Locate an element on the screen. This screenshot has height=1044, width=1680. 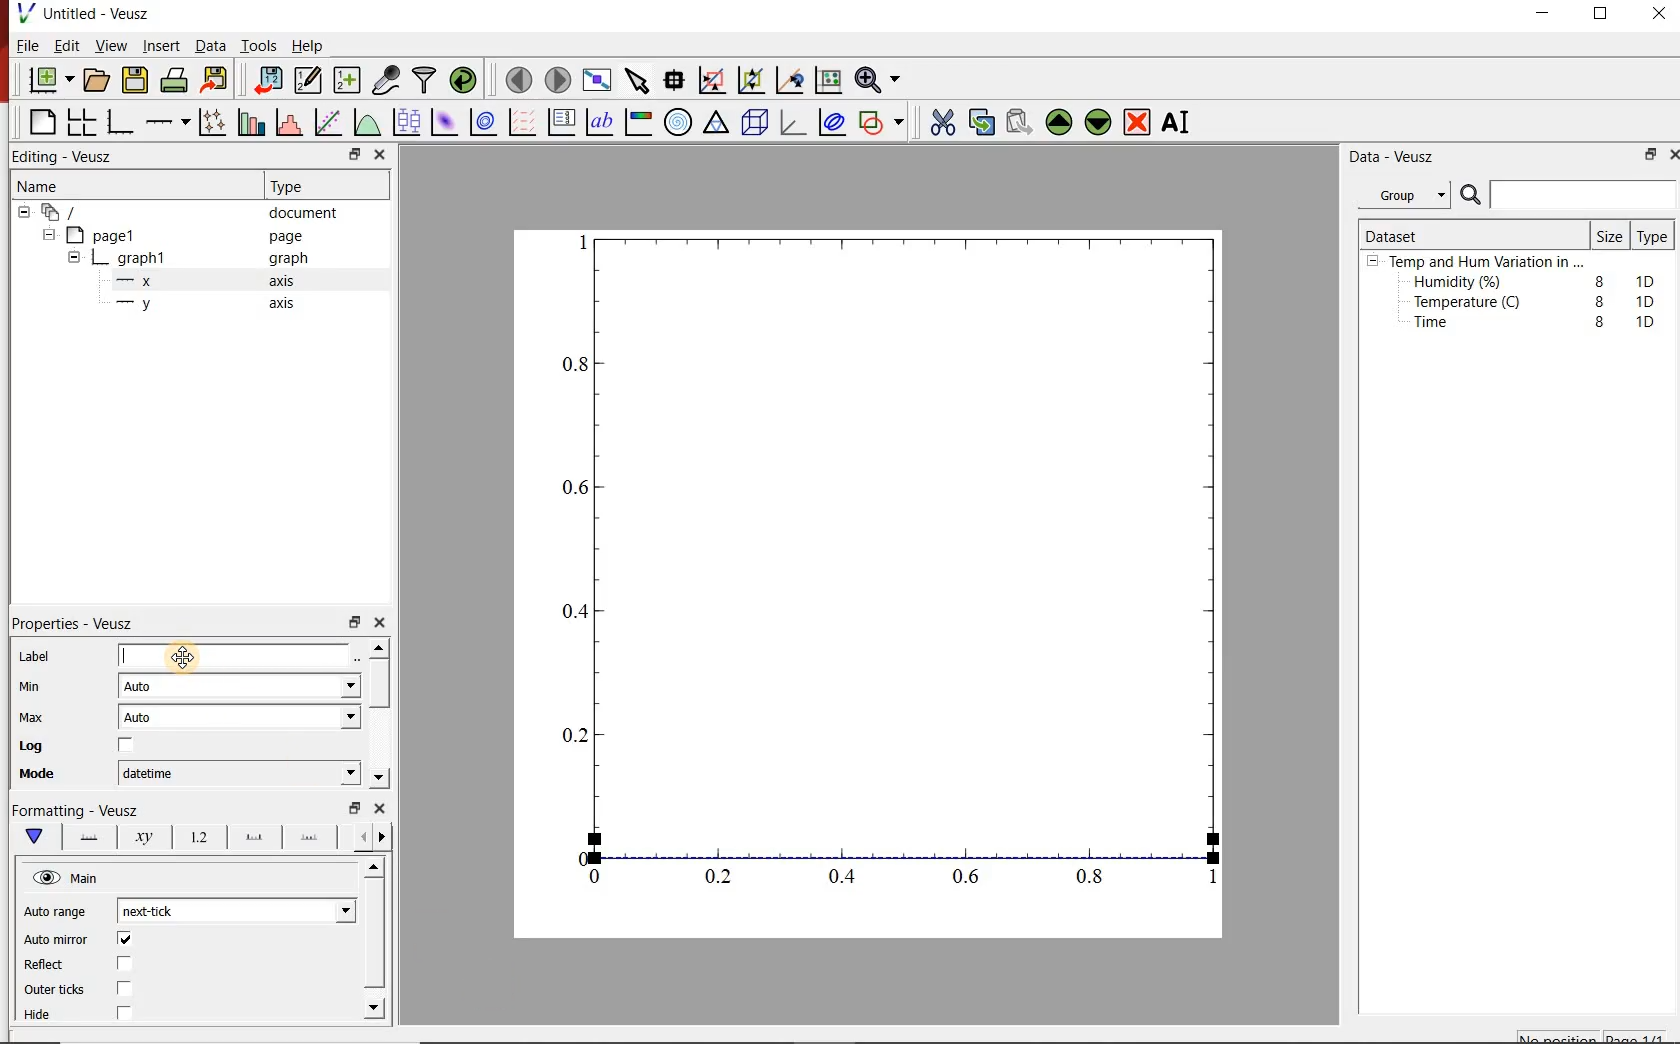
Insert is located at coordinates (158, 46).